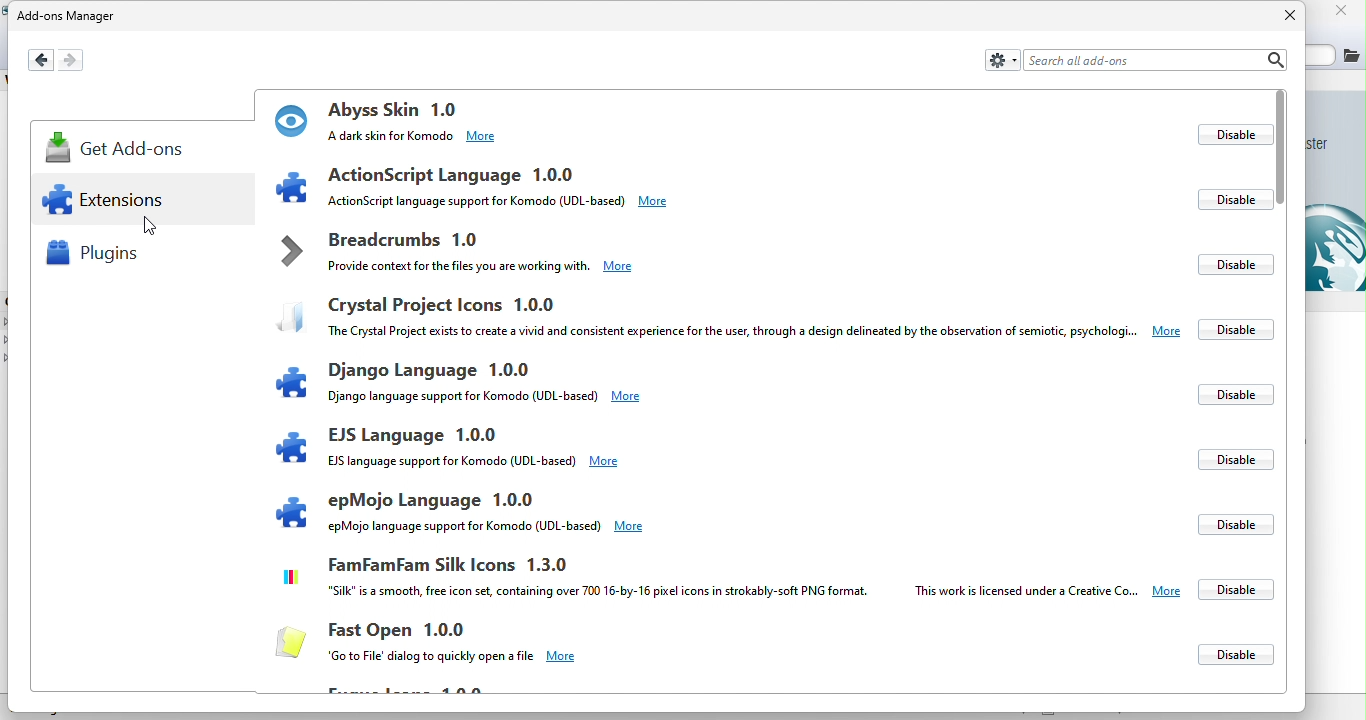  Describe the element at coordinates (1240, 589) in the screenshot. I see `disable` at that location.